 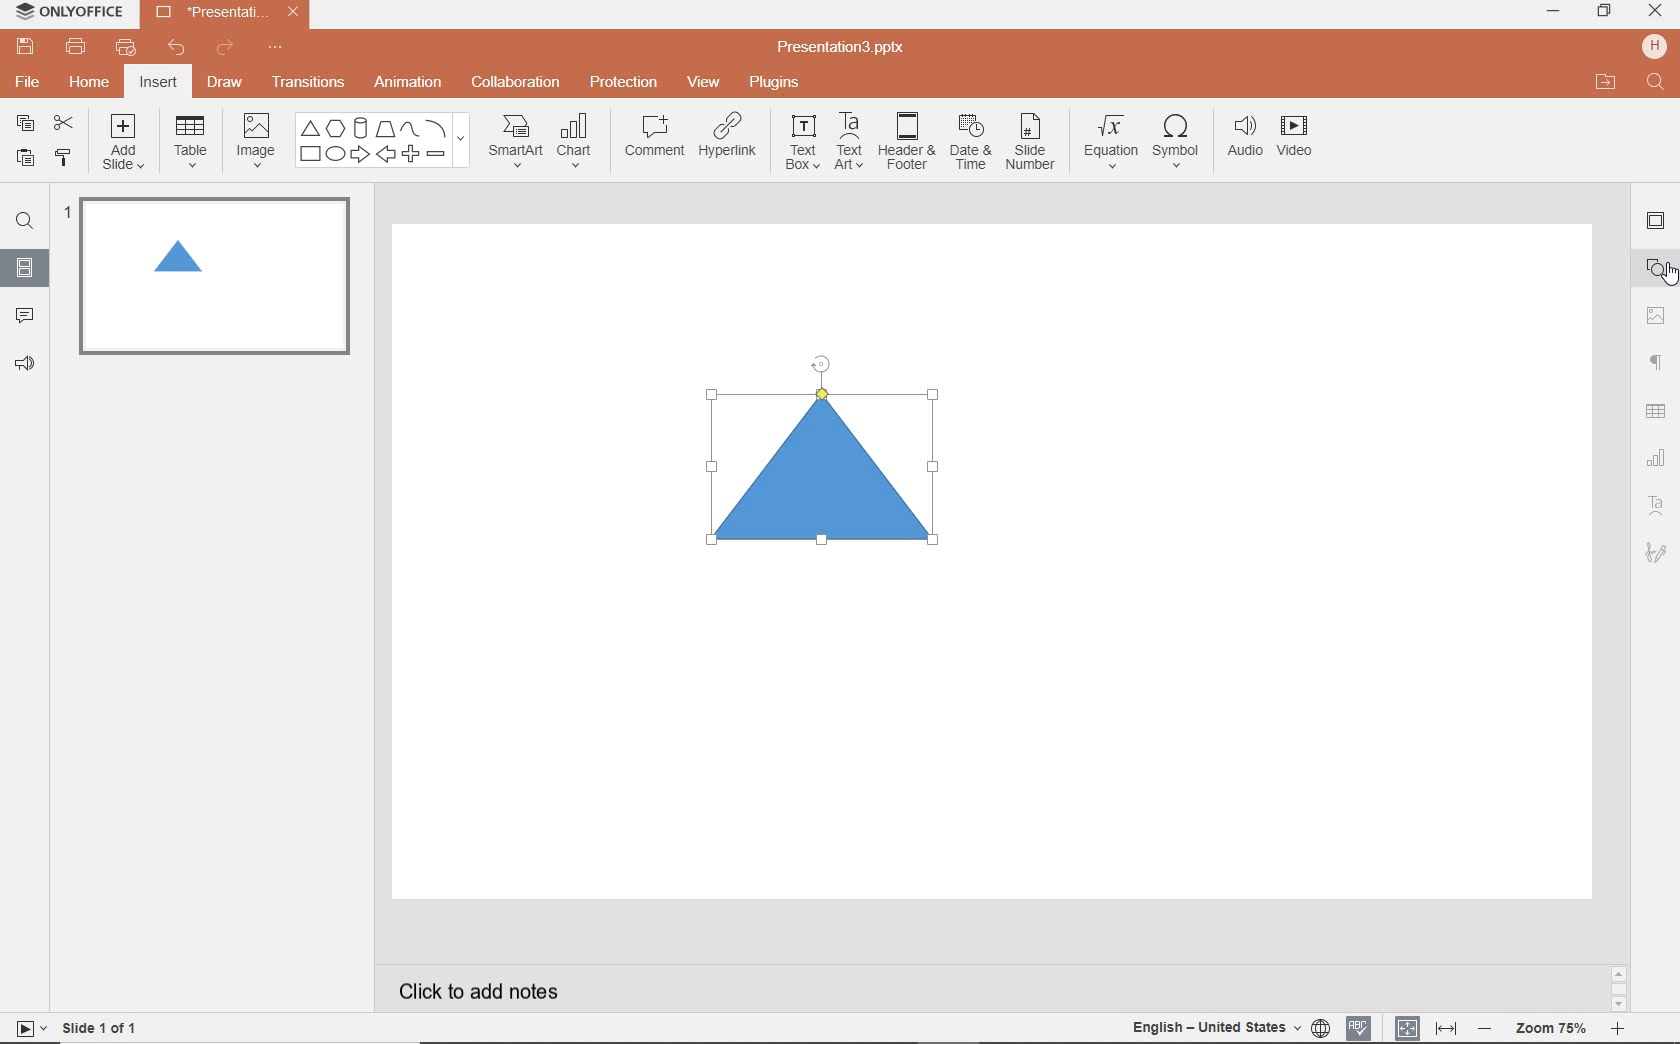 I want to click on mouse pointer, so click(x=1670, y=275).